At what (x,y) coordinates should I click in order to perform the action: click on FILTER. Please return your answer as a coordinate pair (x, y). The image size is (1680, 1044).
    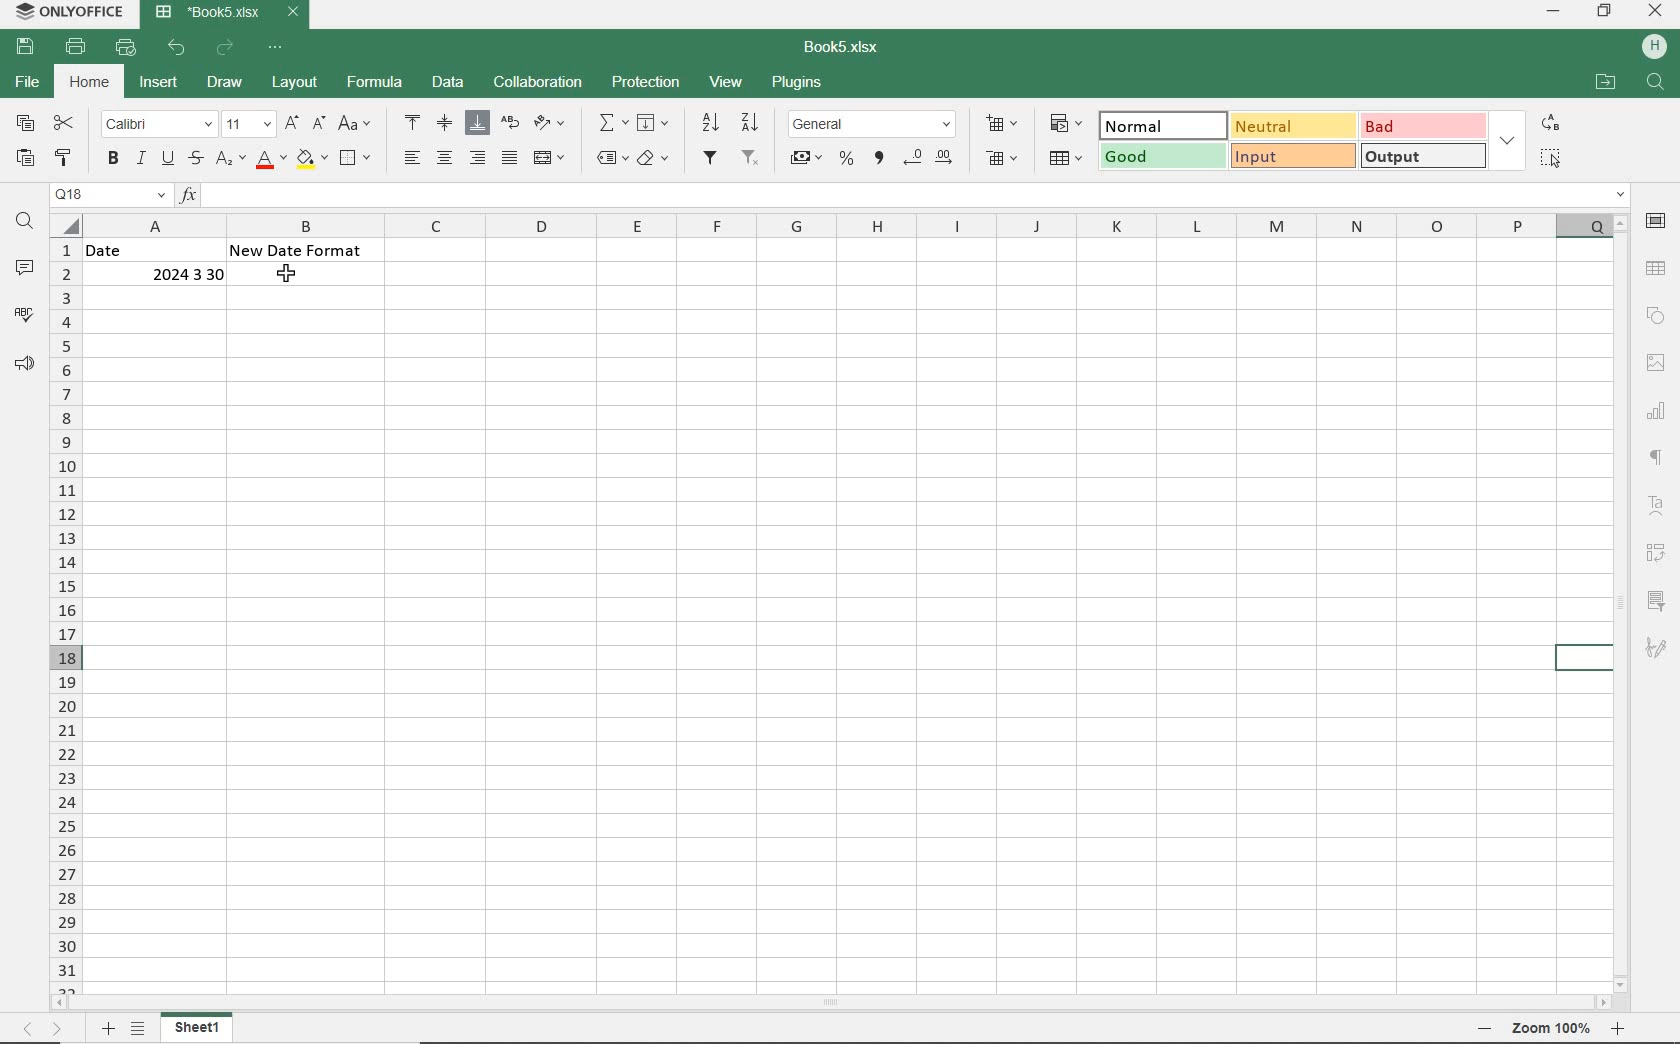
    Looking at the image, I should click on (710, 159).